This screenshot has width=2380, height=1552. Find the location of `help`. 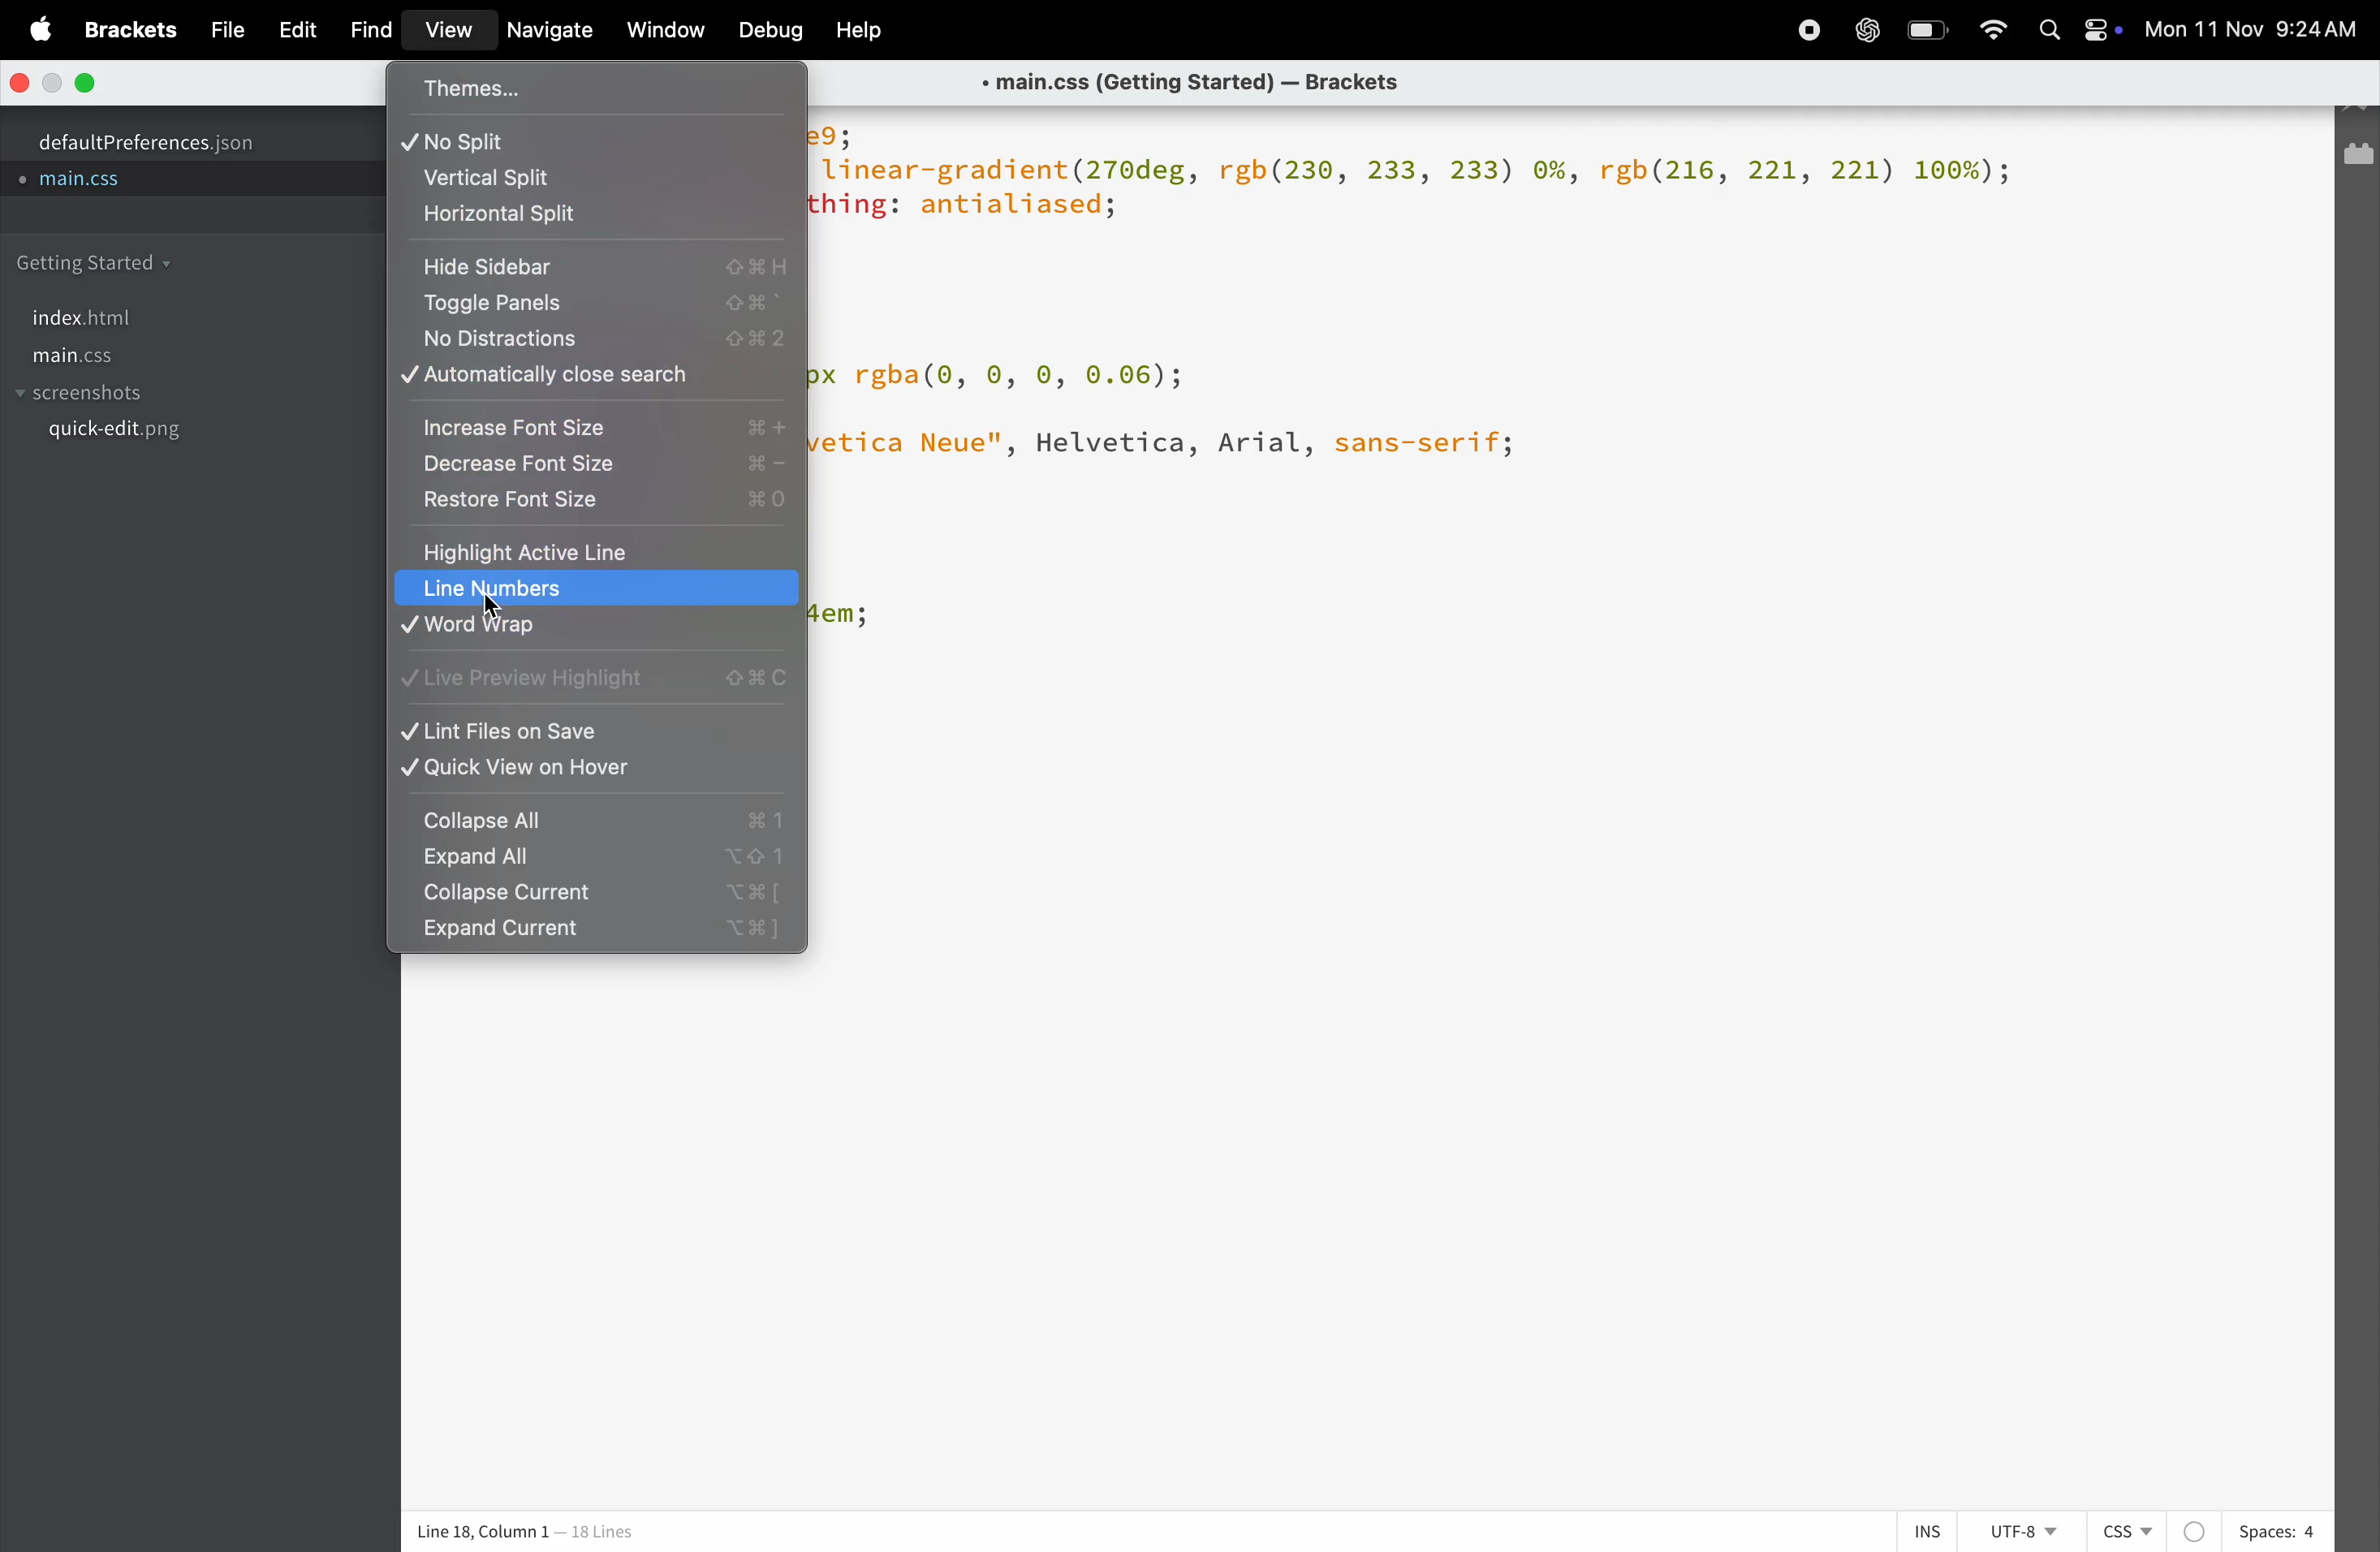

help is located at coordinates (860, 30).